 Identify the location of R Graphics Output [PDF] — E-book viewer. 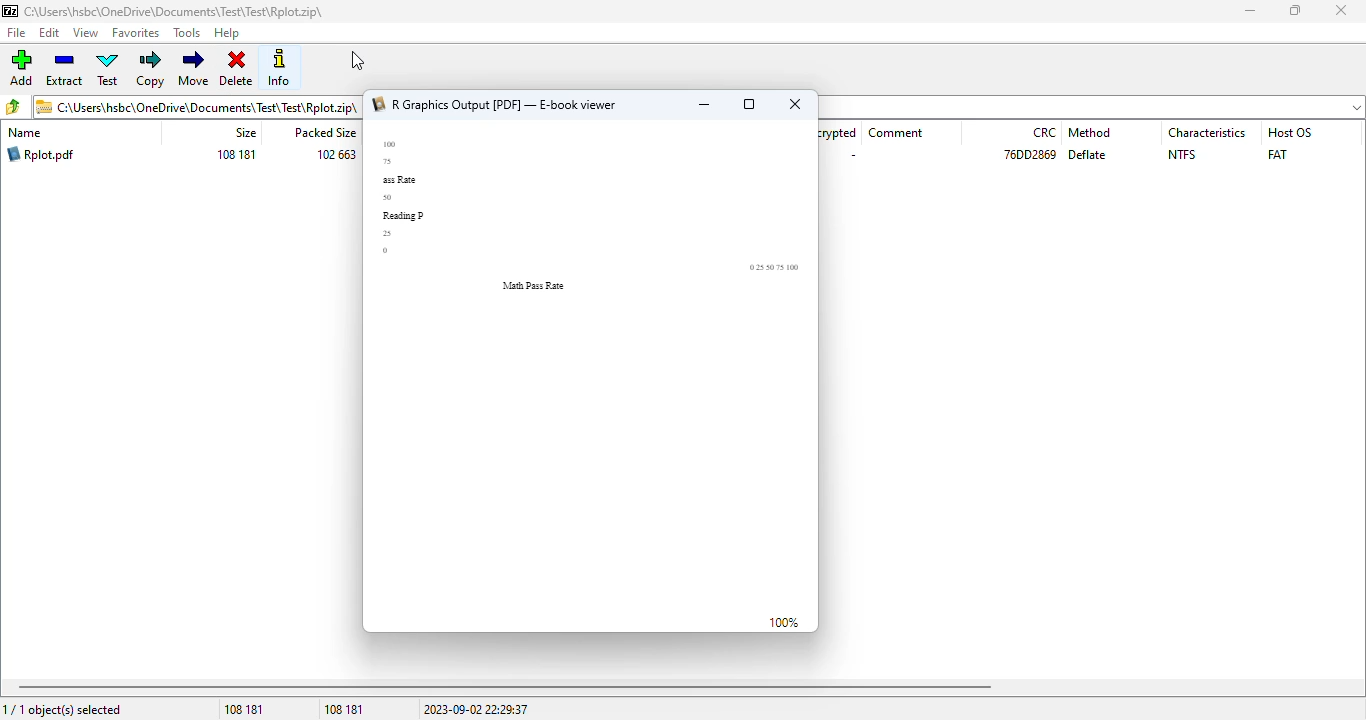
(500, 105).